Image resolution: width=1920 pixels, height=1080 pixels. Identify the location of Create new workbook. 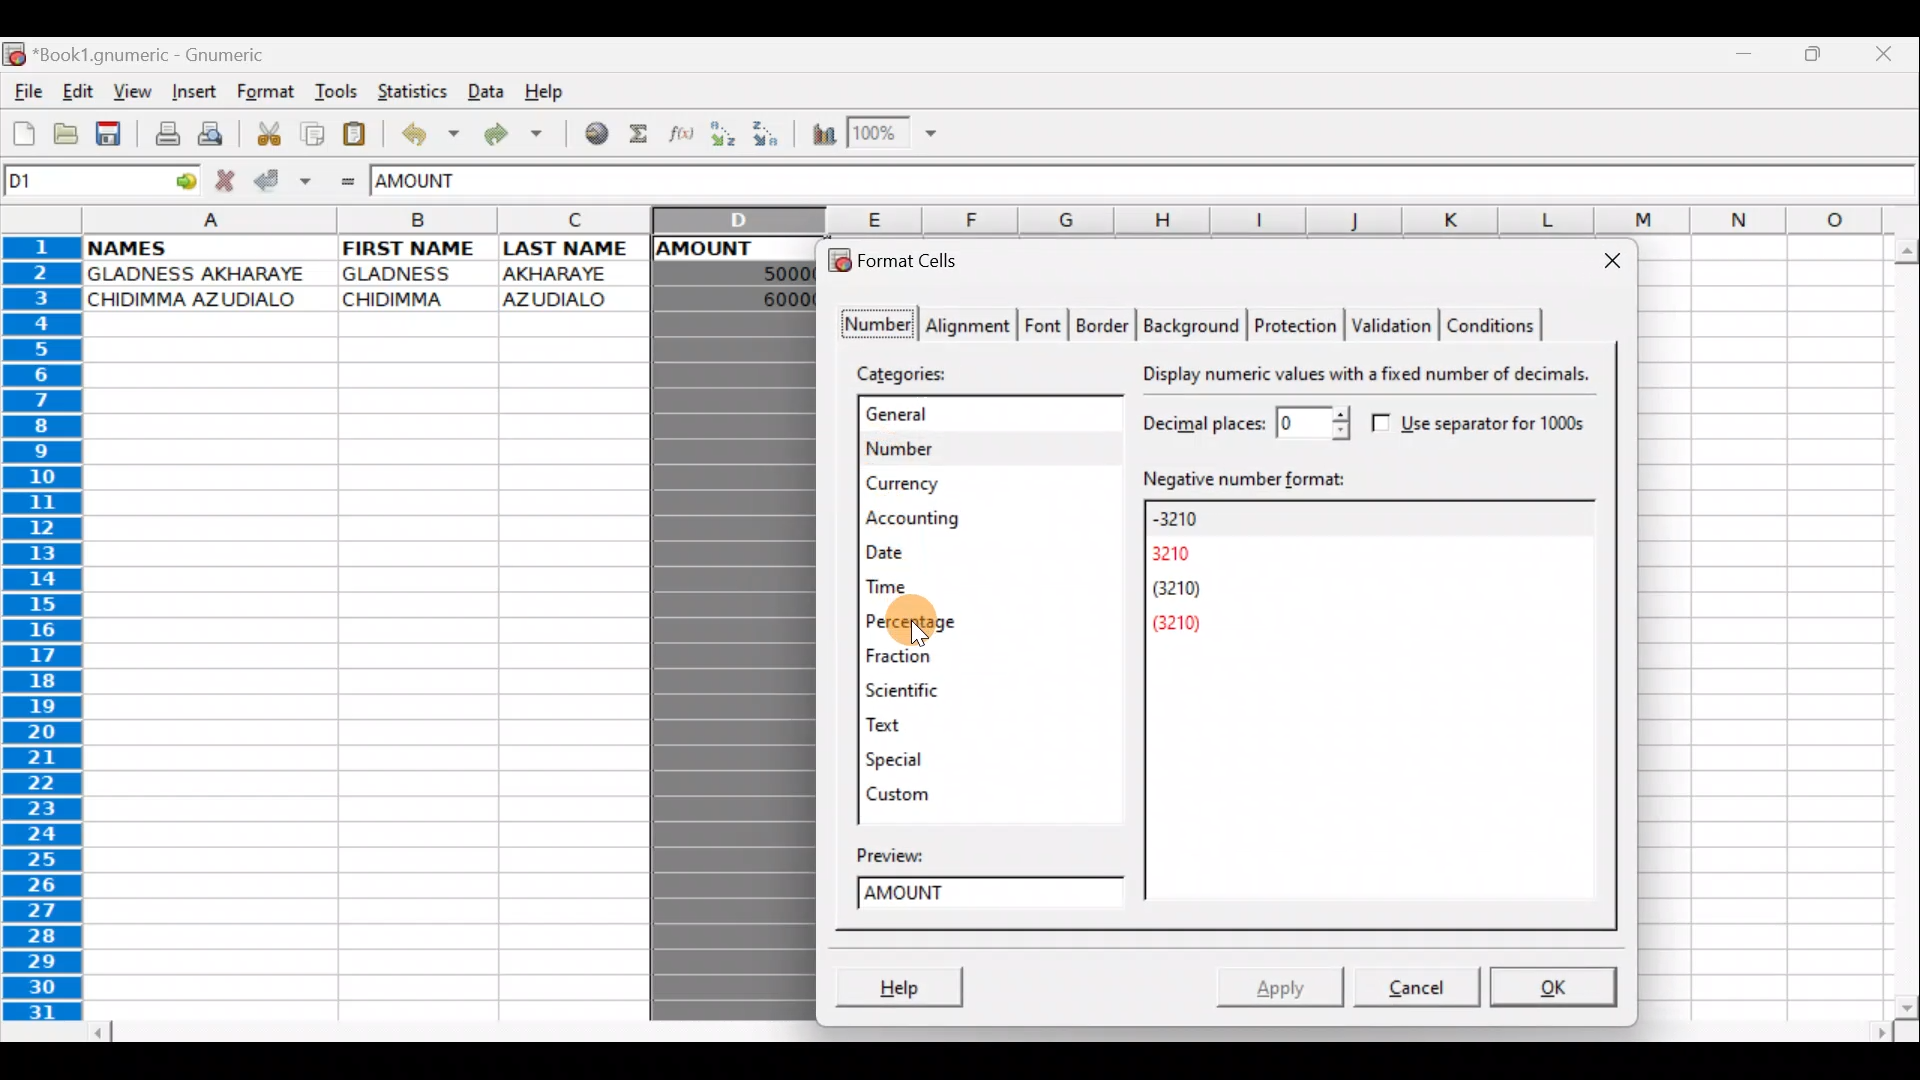
(22, 134).